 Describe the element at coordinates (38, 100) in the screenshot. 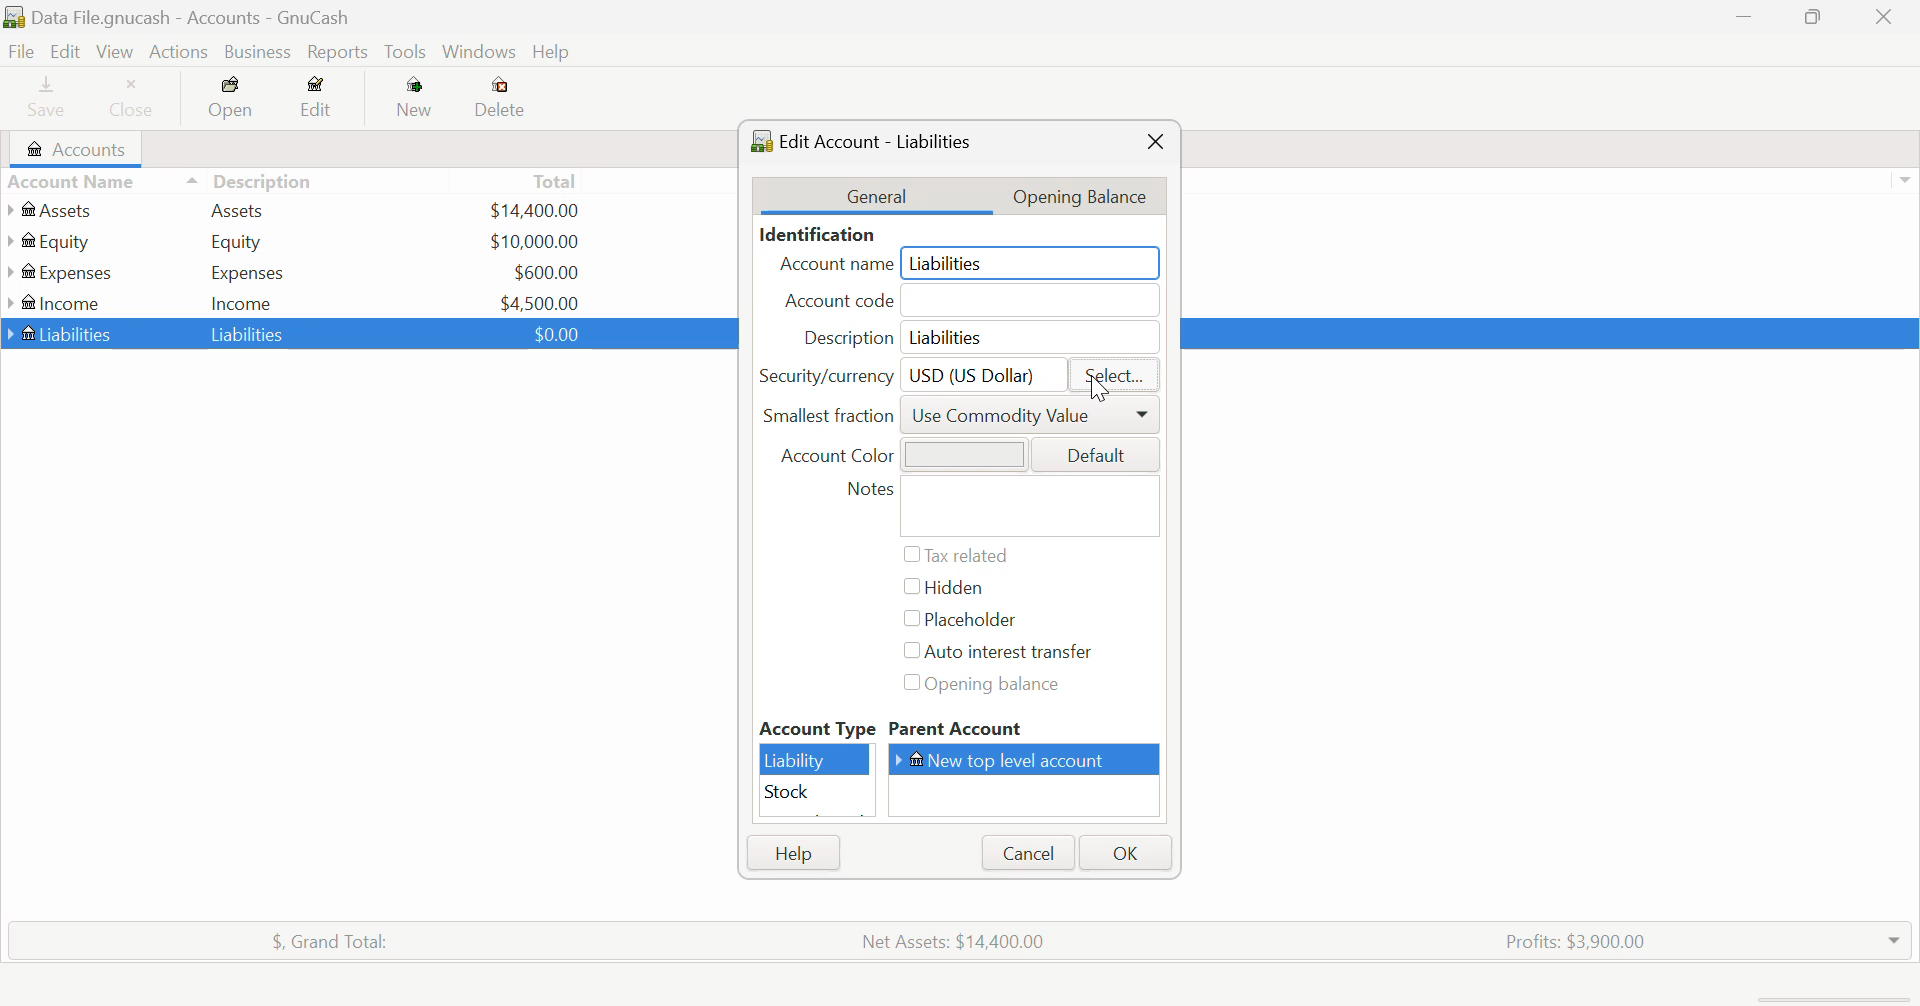

I see `Save` at that location.